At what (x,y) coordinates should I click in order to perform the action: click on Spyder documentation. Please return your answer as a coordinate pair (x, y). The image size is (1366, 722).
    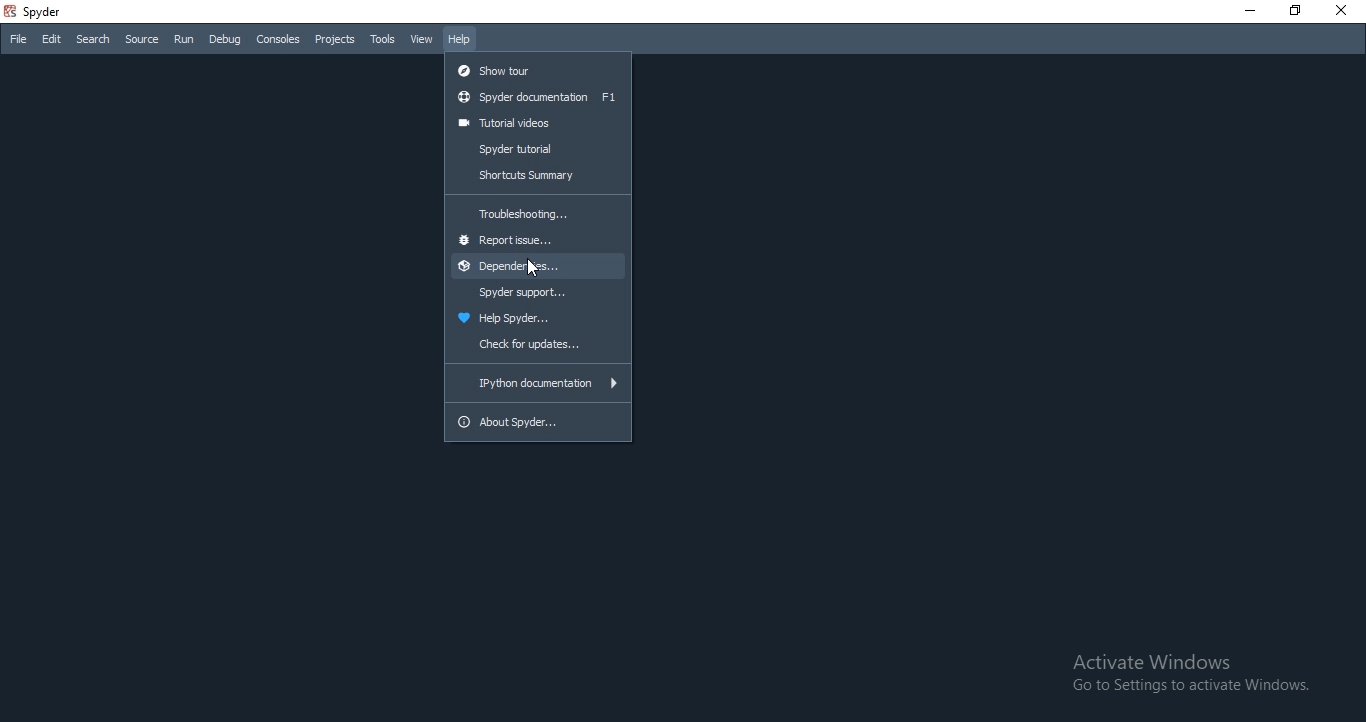
    Looking at the image, I should click on (539, 97).